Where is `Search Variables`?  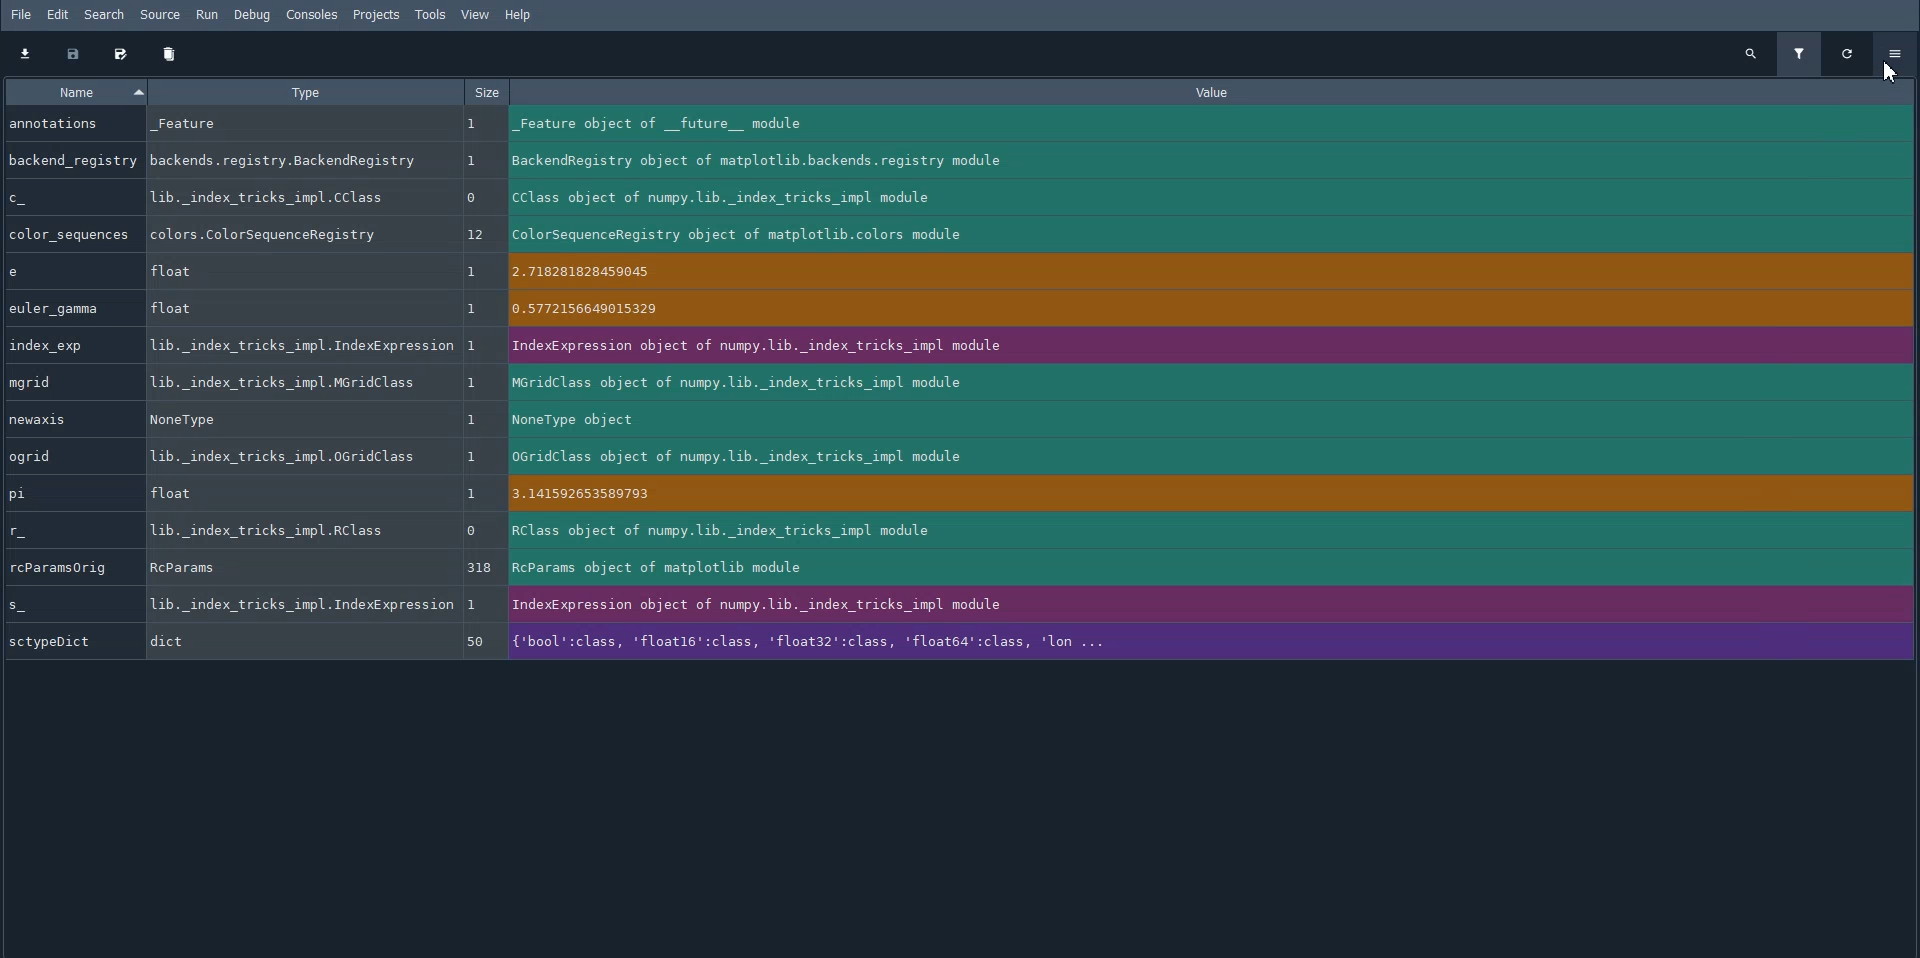
Search Variables is located at coordinates (1750, 53).